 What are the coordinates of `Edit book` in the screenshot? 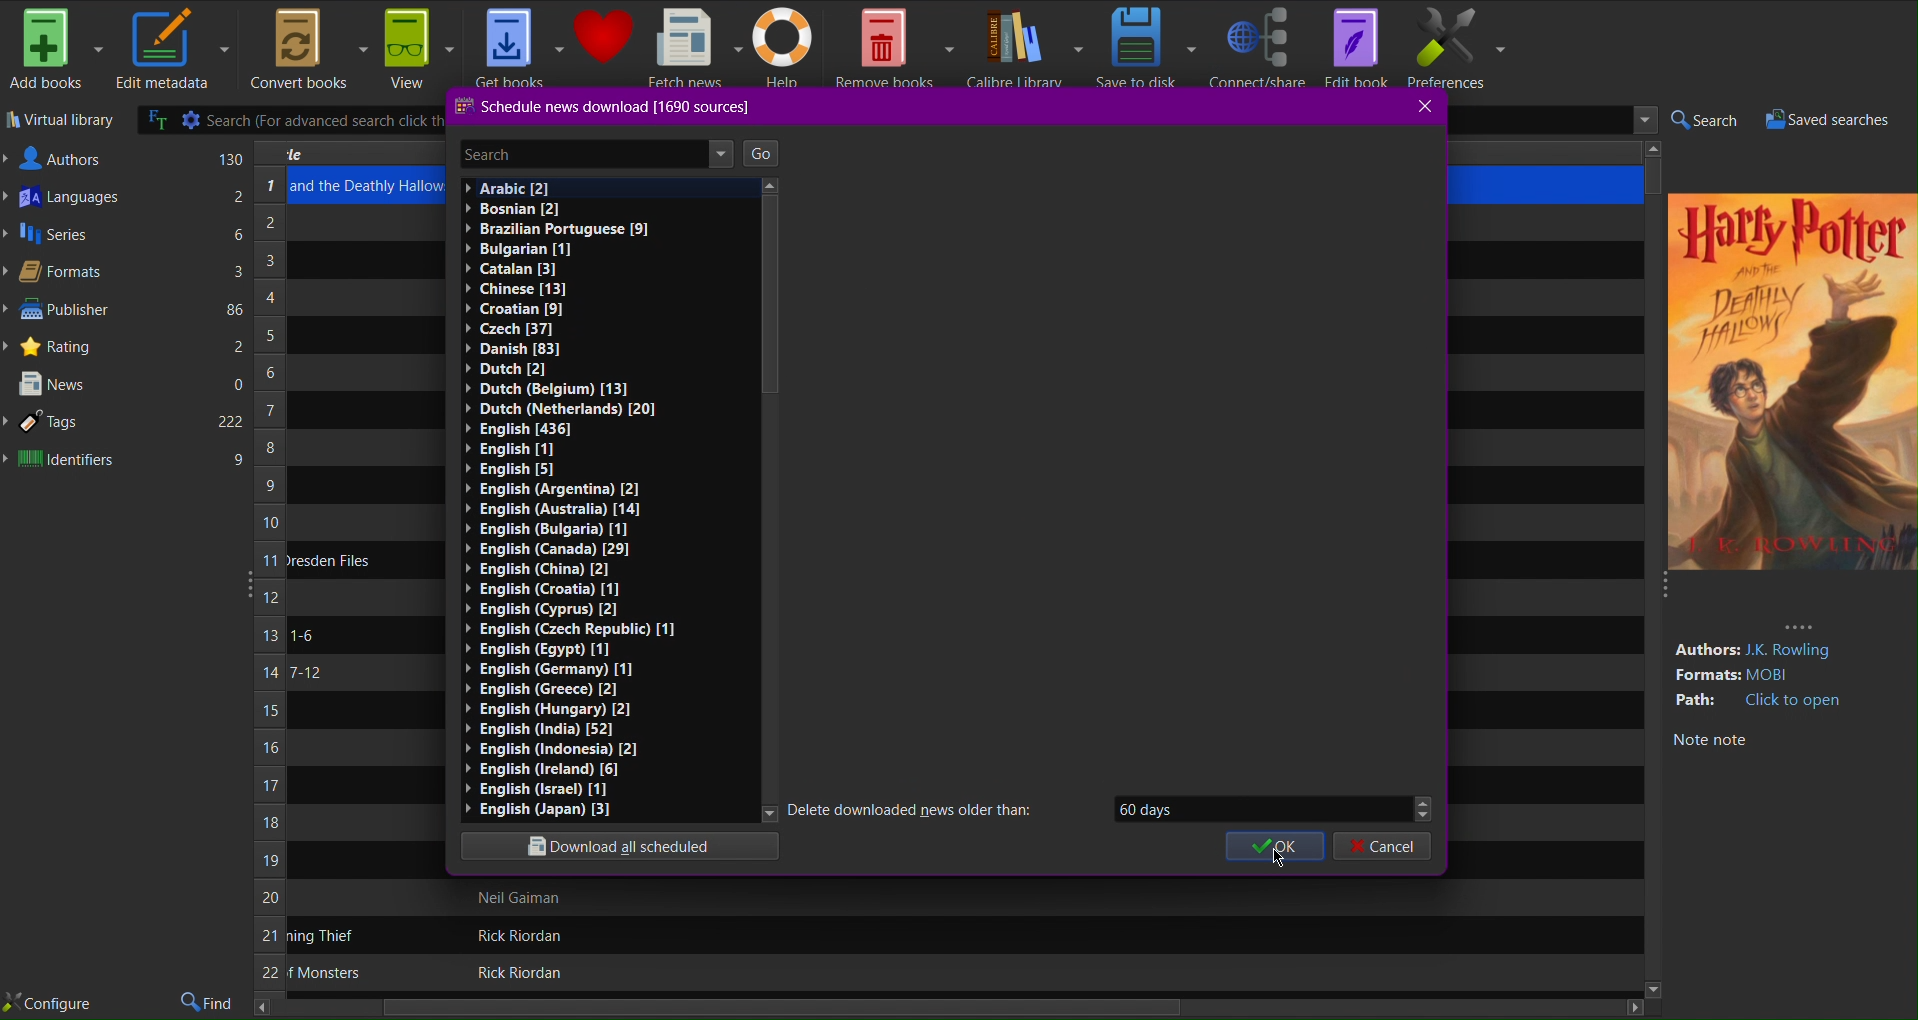 It's located at (1355, 47).